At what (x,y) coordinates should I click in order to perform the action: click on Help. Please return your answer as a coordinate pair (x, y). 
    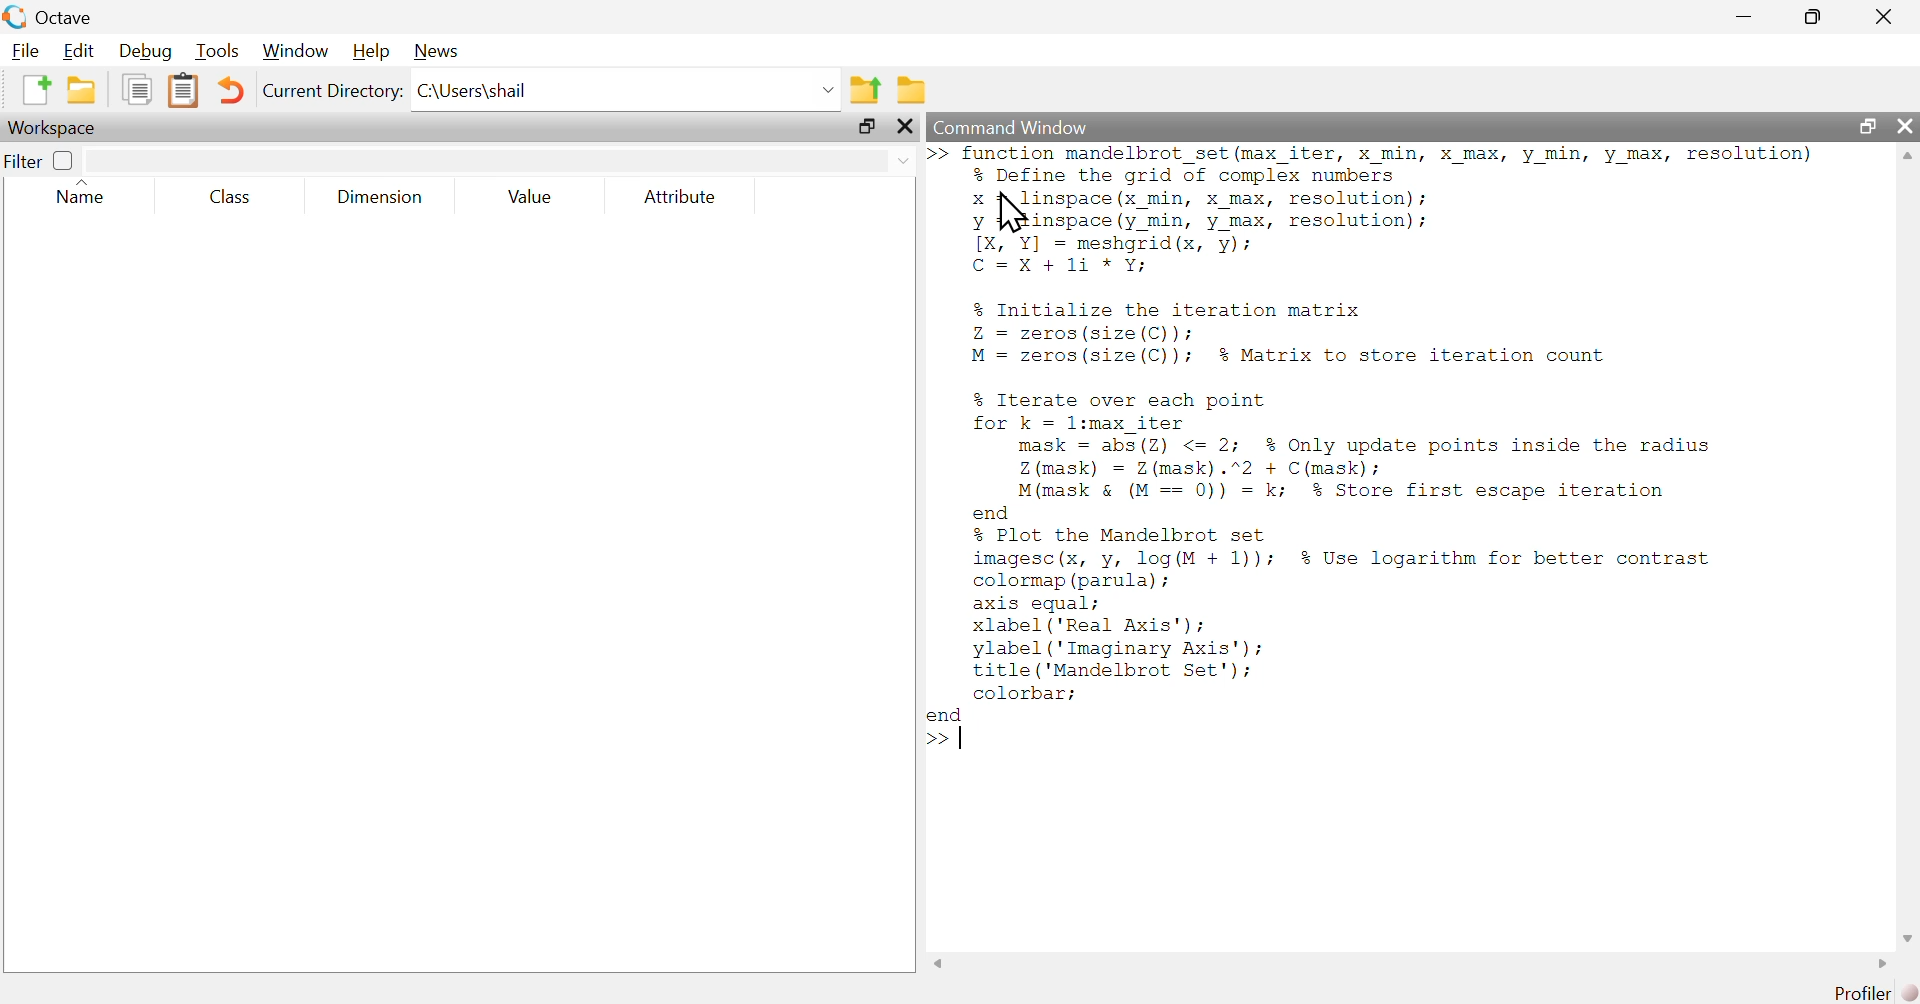
    Looking at the image, I should click on (368, 52).